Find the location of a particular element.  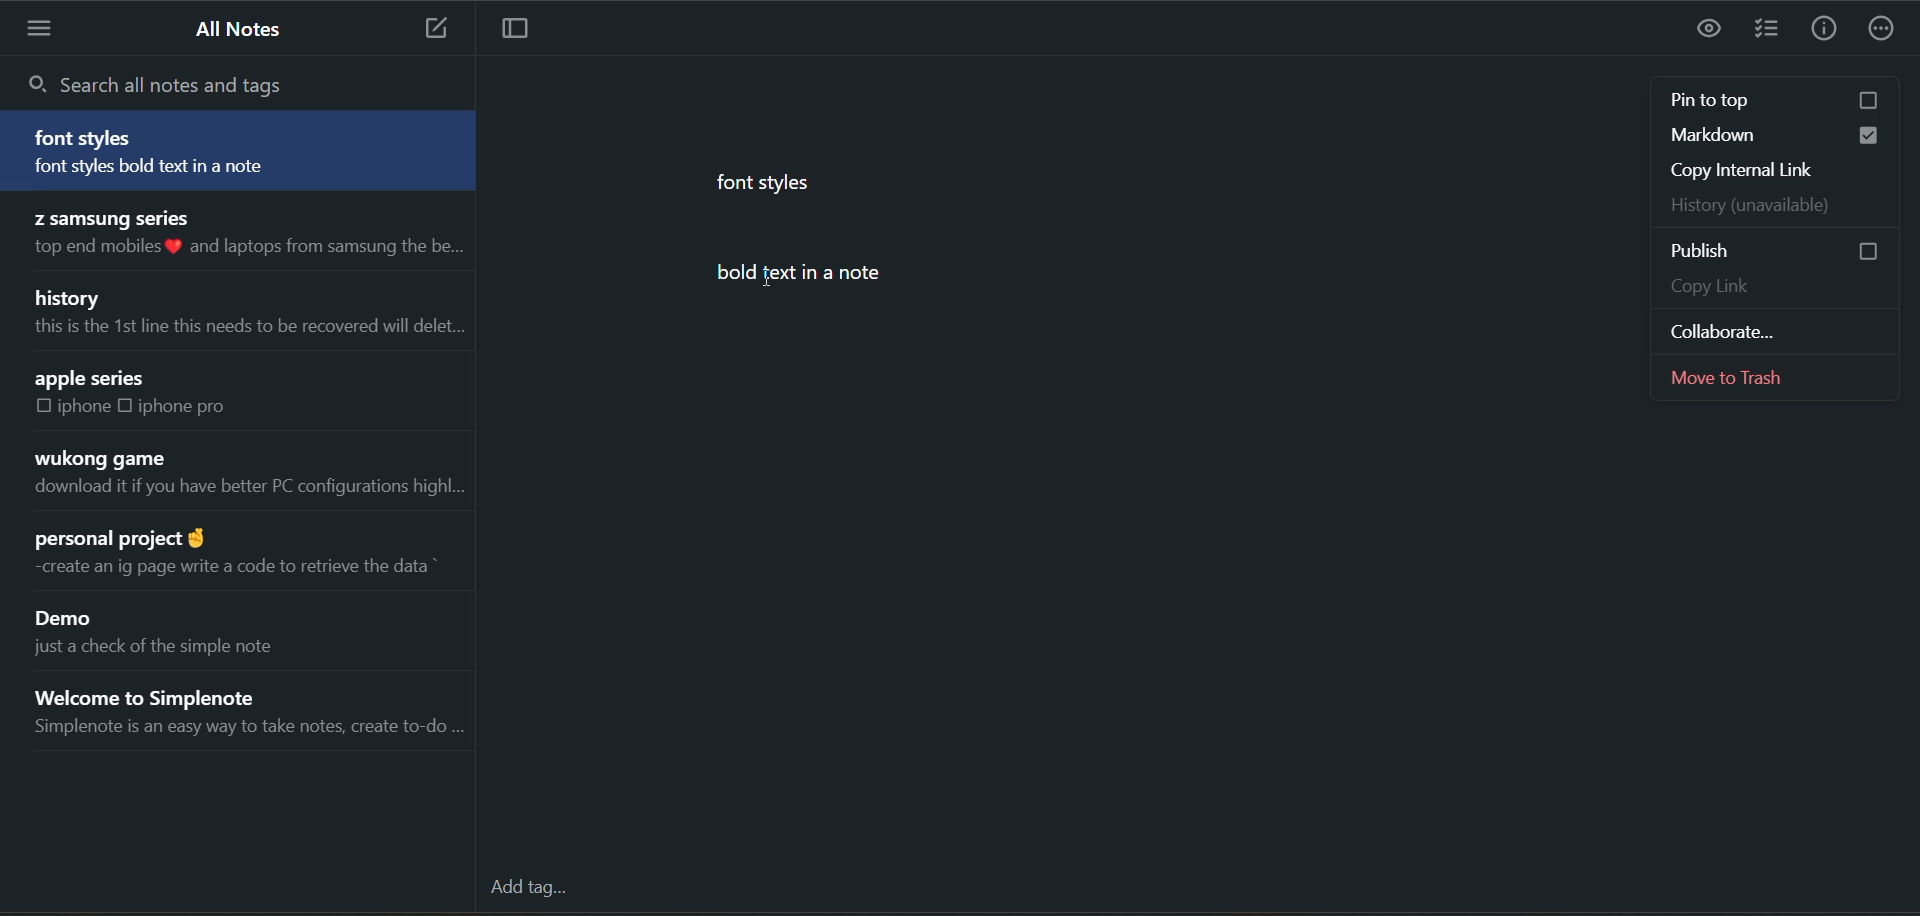

collaborate is located at coordinates (1764, 328).